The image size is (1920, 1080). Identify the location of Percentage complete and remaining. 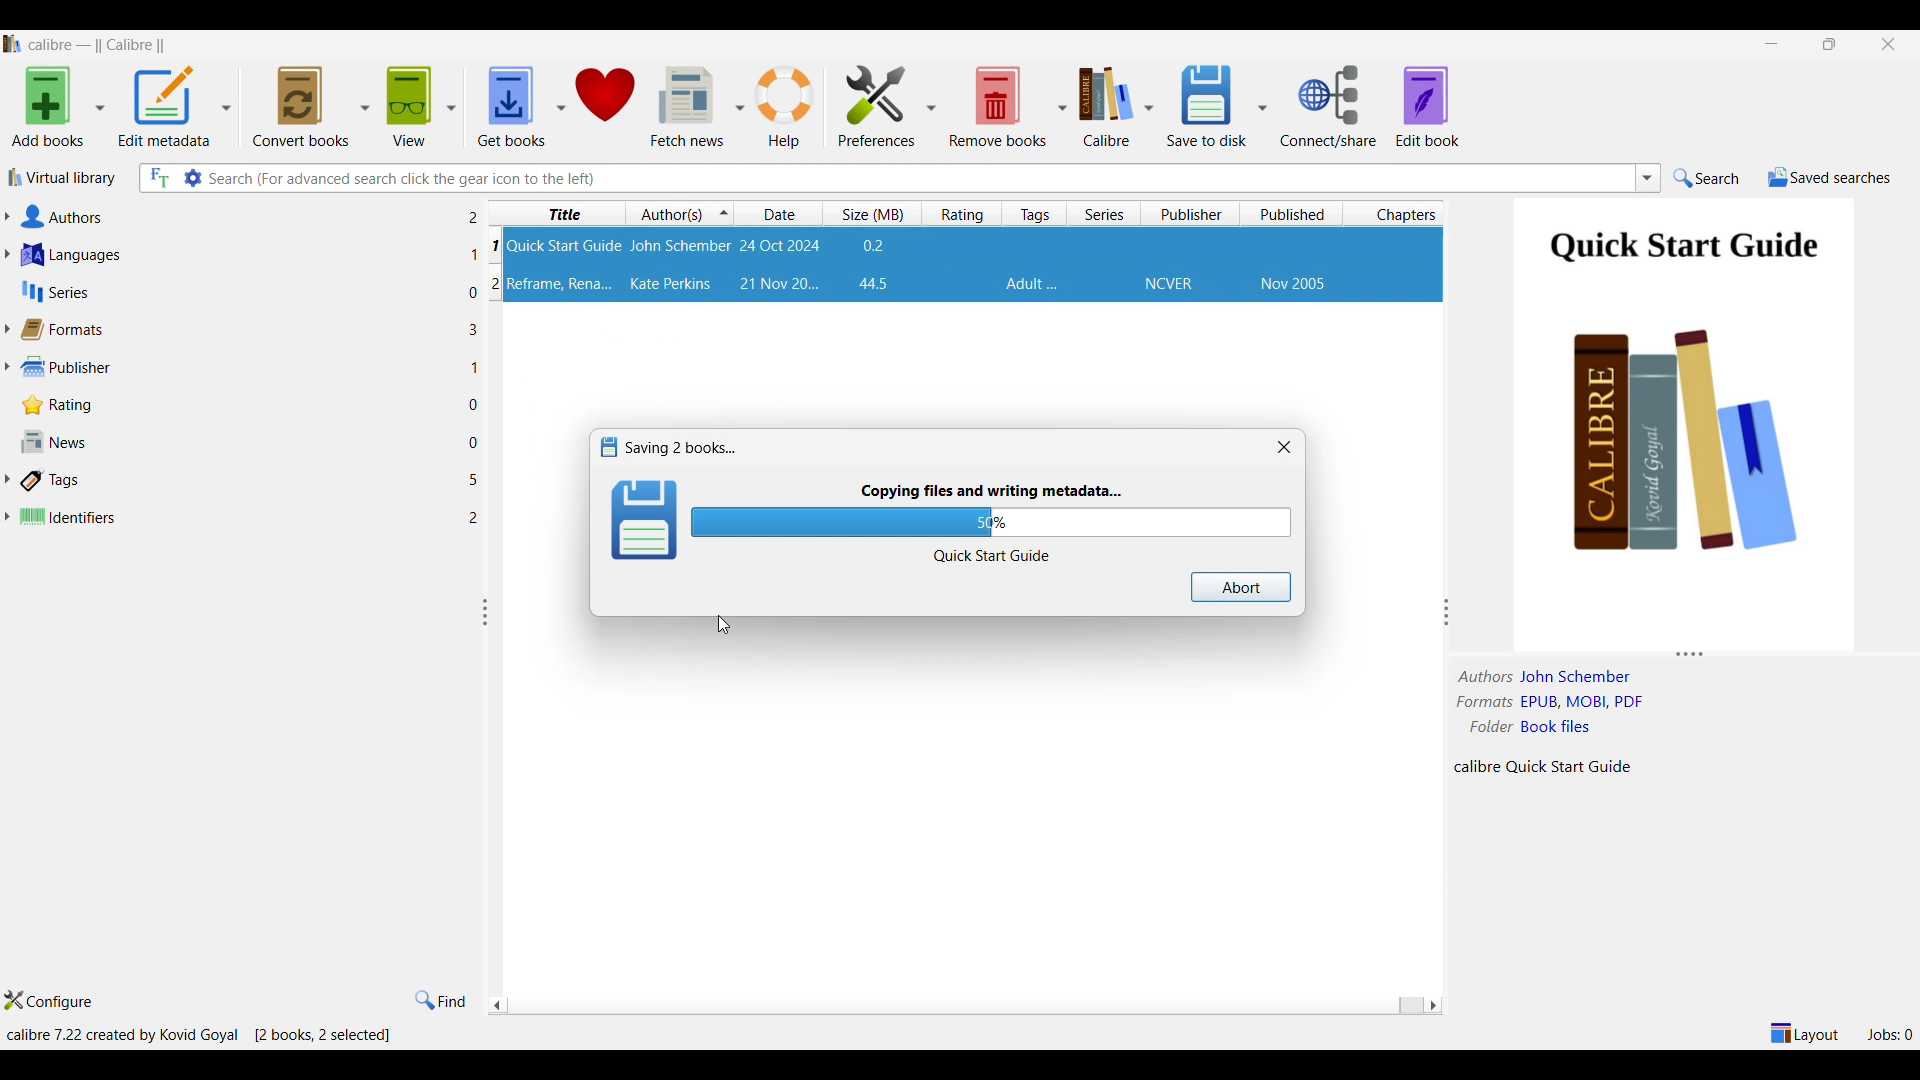
(991, 522).